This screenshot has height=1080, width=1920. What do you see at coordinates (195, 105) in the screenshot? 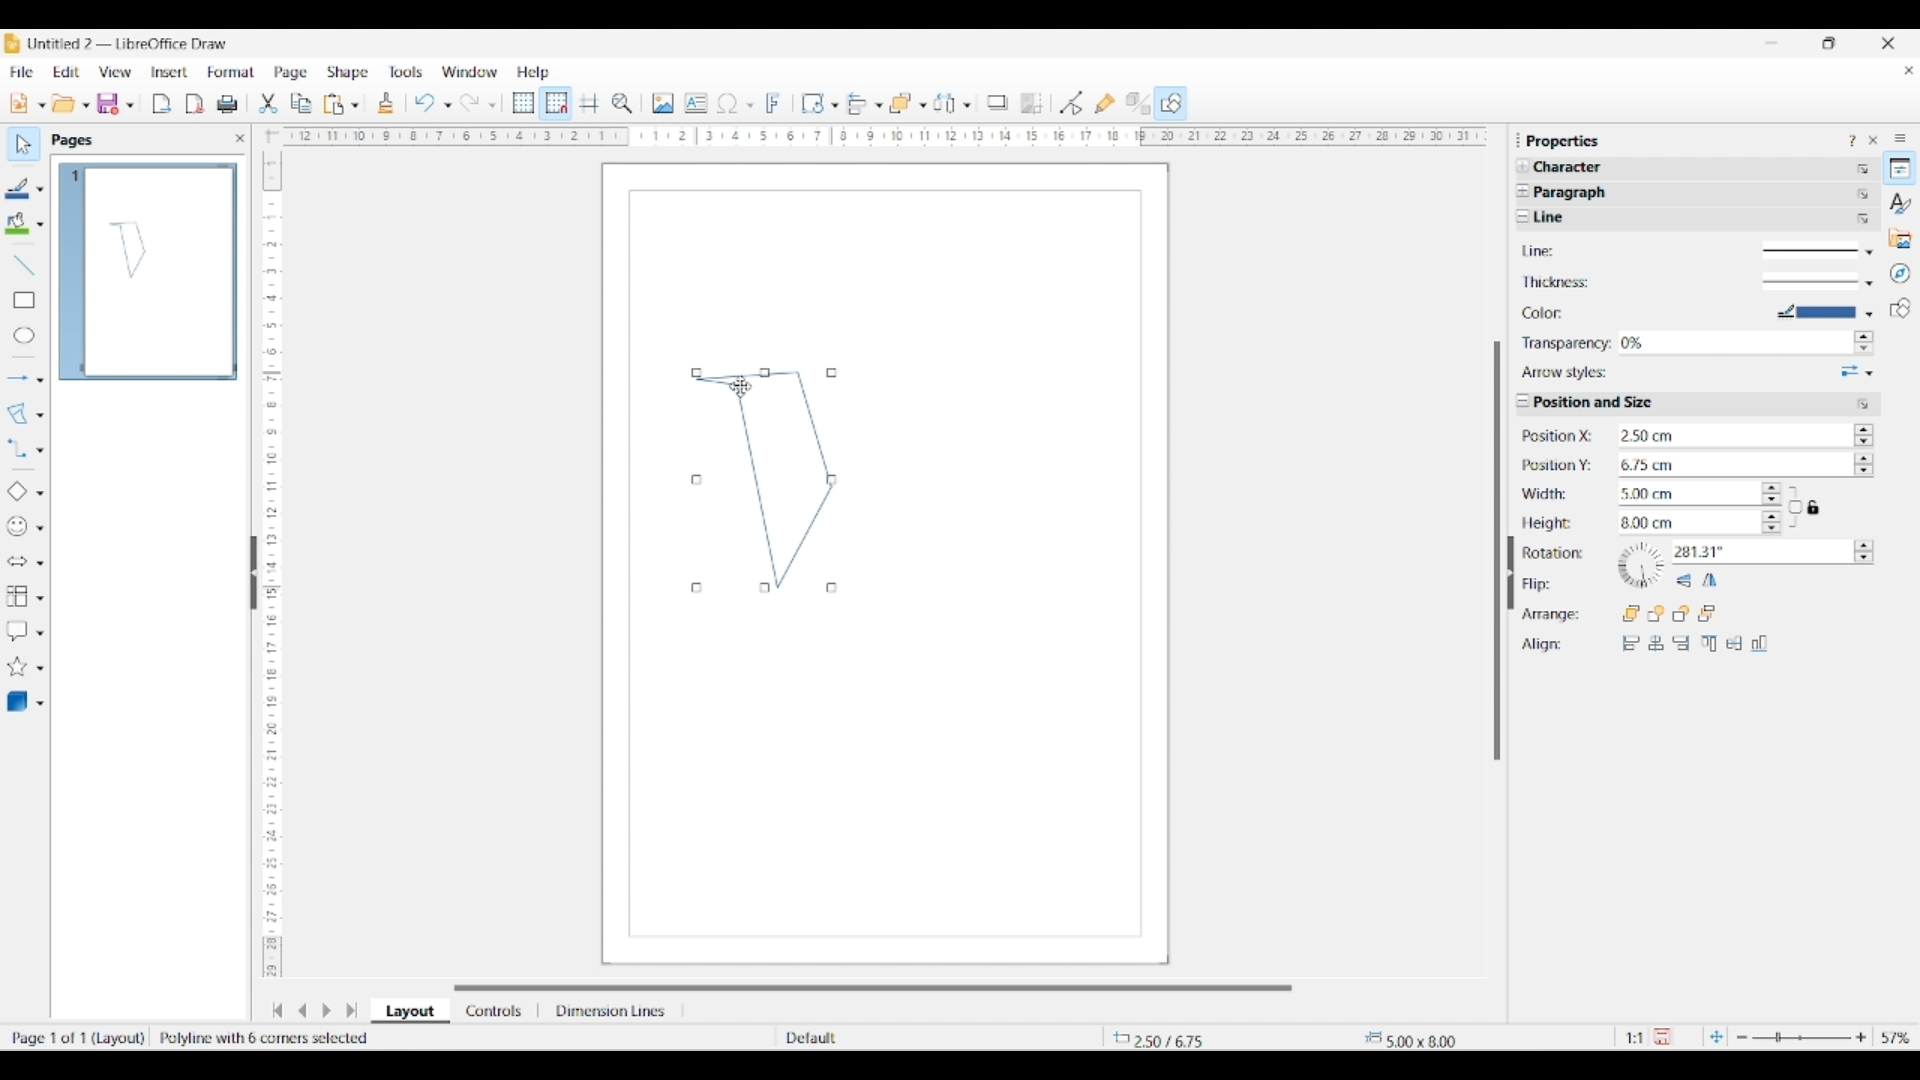
I see `Export directly as PDF` at bounding box center [195, 105].